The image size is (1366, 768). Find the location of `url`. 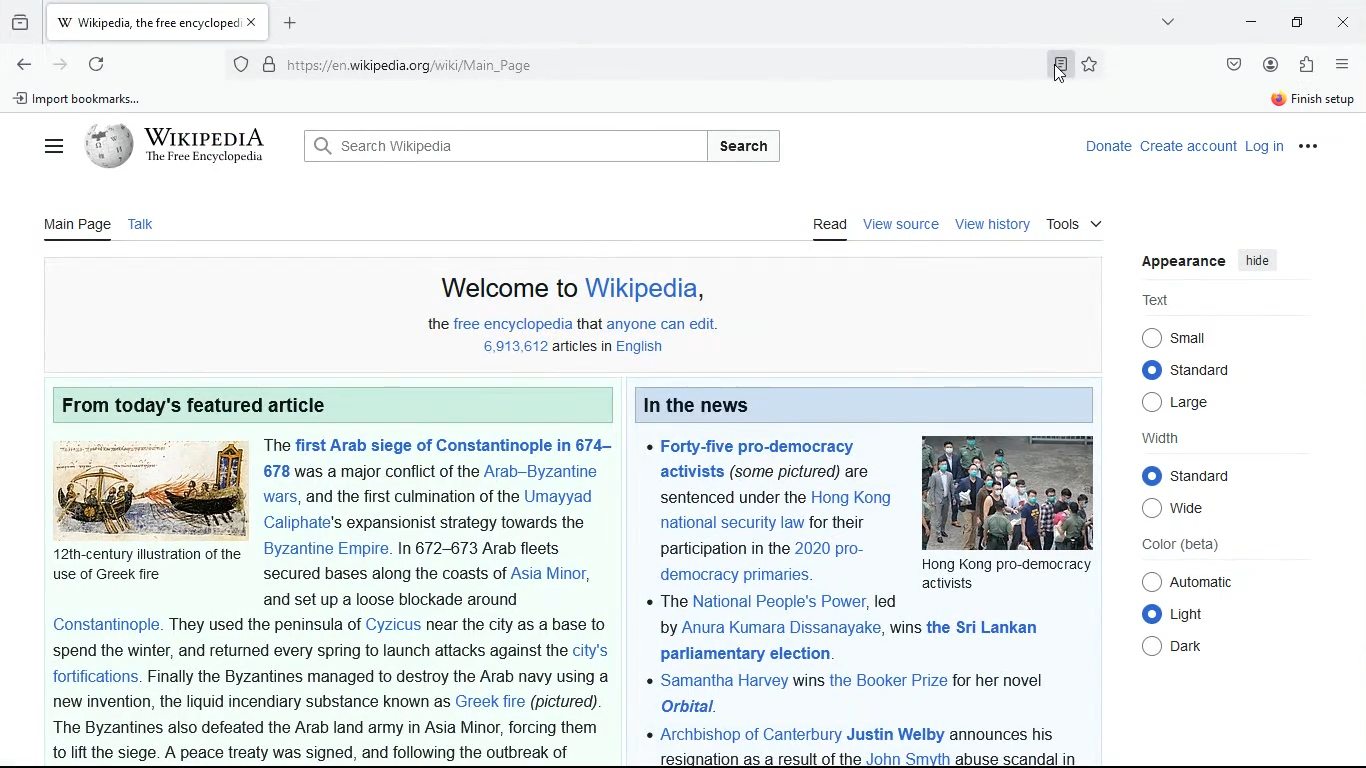

url is located at coordinates (444, 65).